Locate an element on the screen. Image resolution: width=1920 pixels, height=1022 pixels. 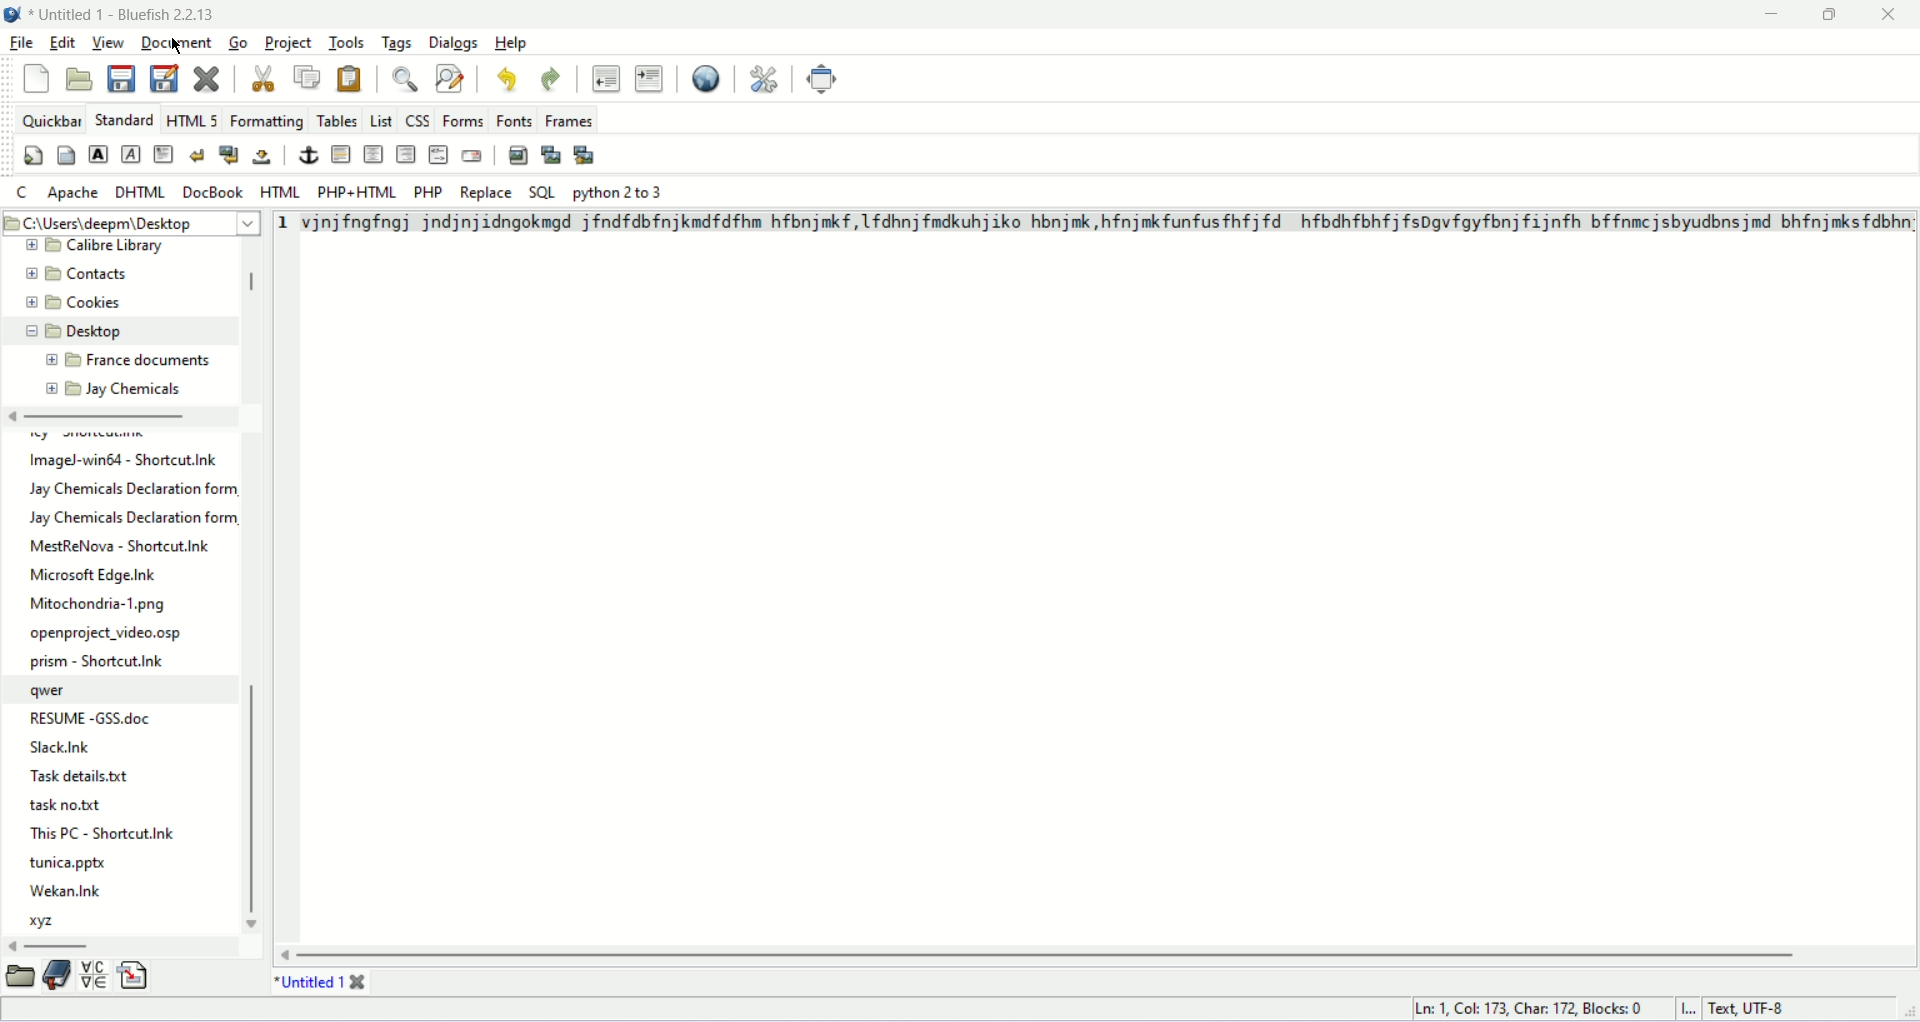
France documents. is located at coordinates (150, 361).